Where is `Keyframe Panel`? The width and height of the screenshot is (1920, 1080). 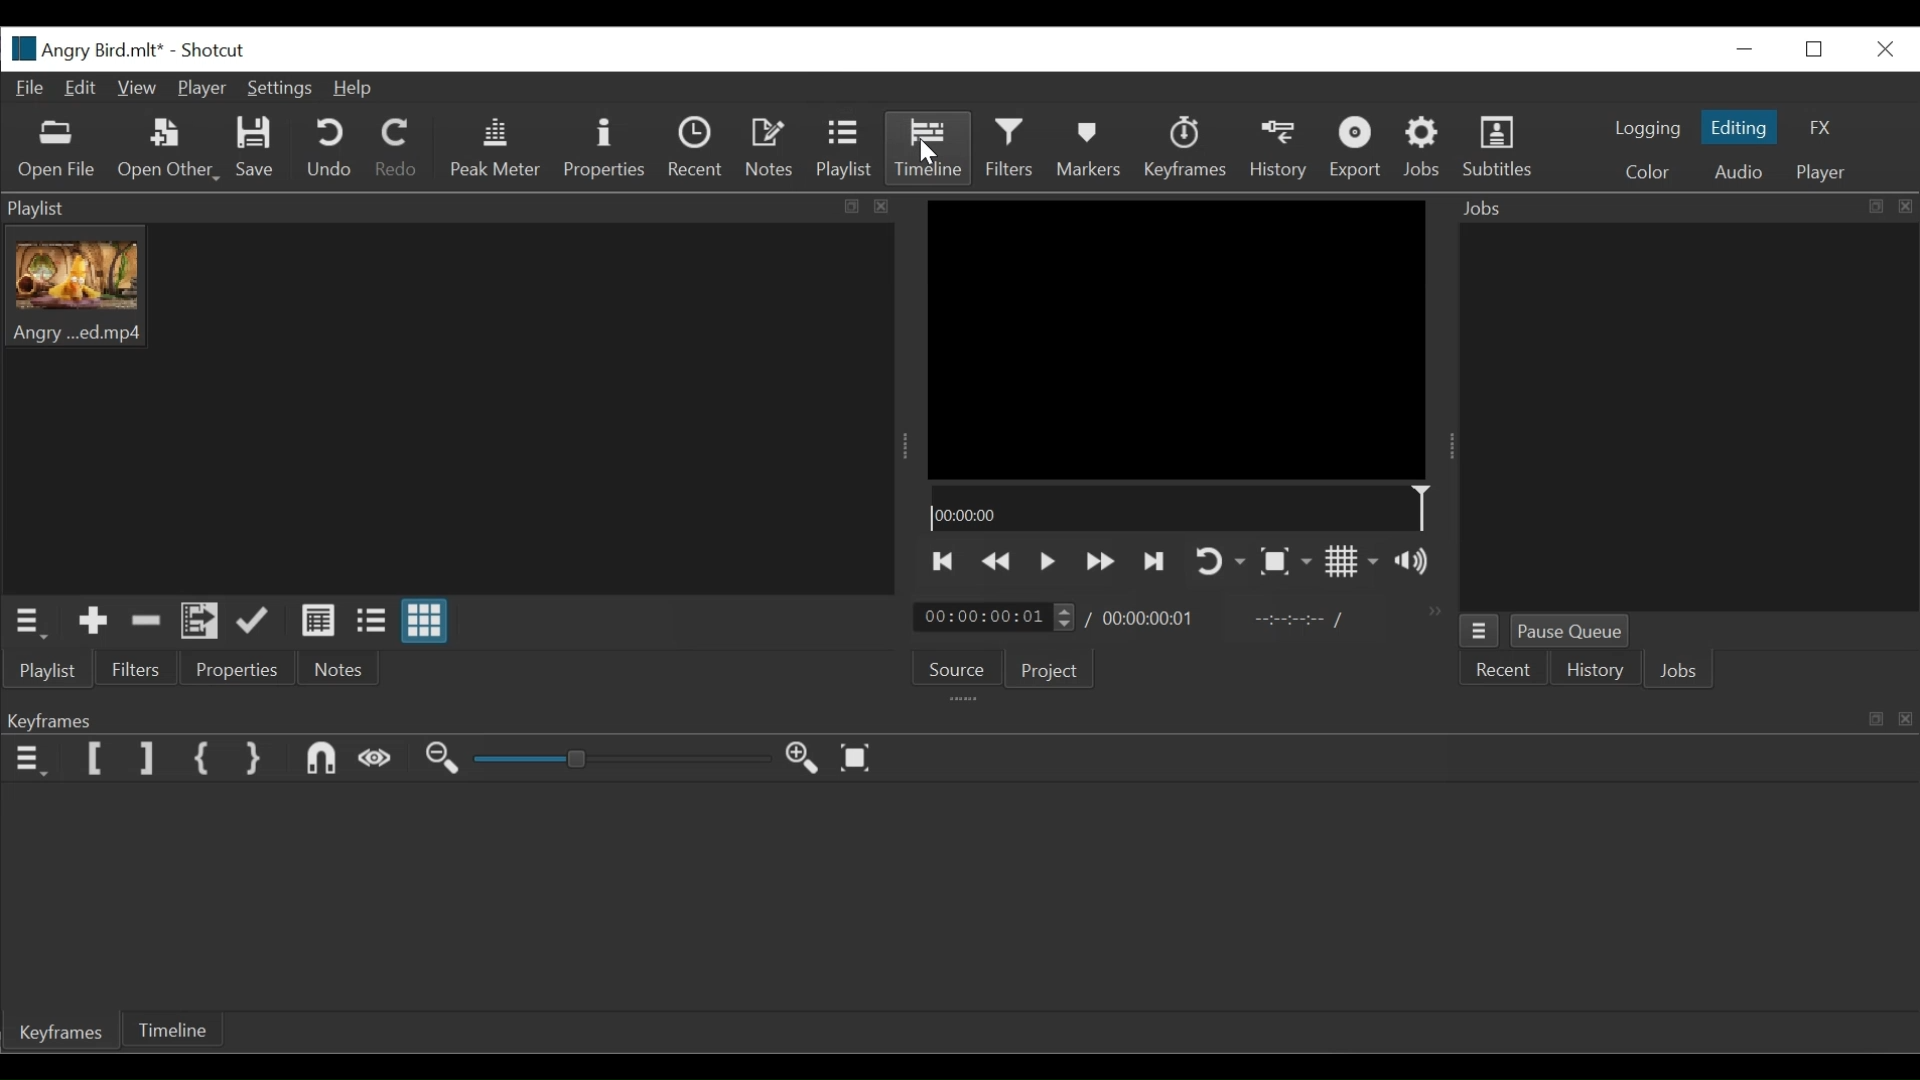 Keyframe Panel is located at coordinates (968, 718).